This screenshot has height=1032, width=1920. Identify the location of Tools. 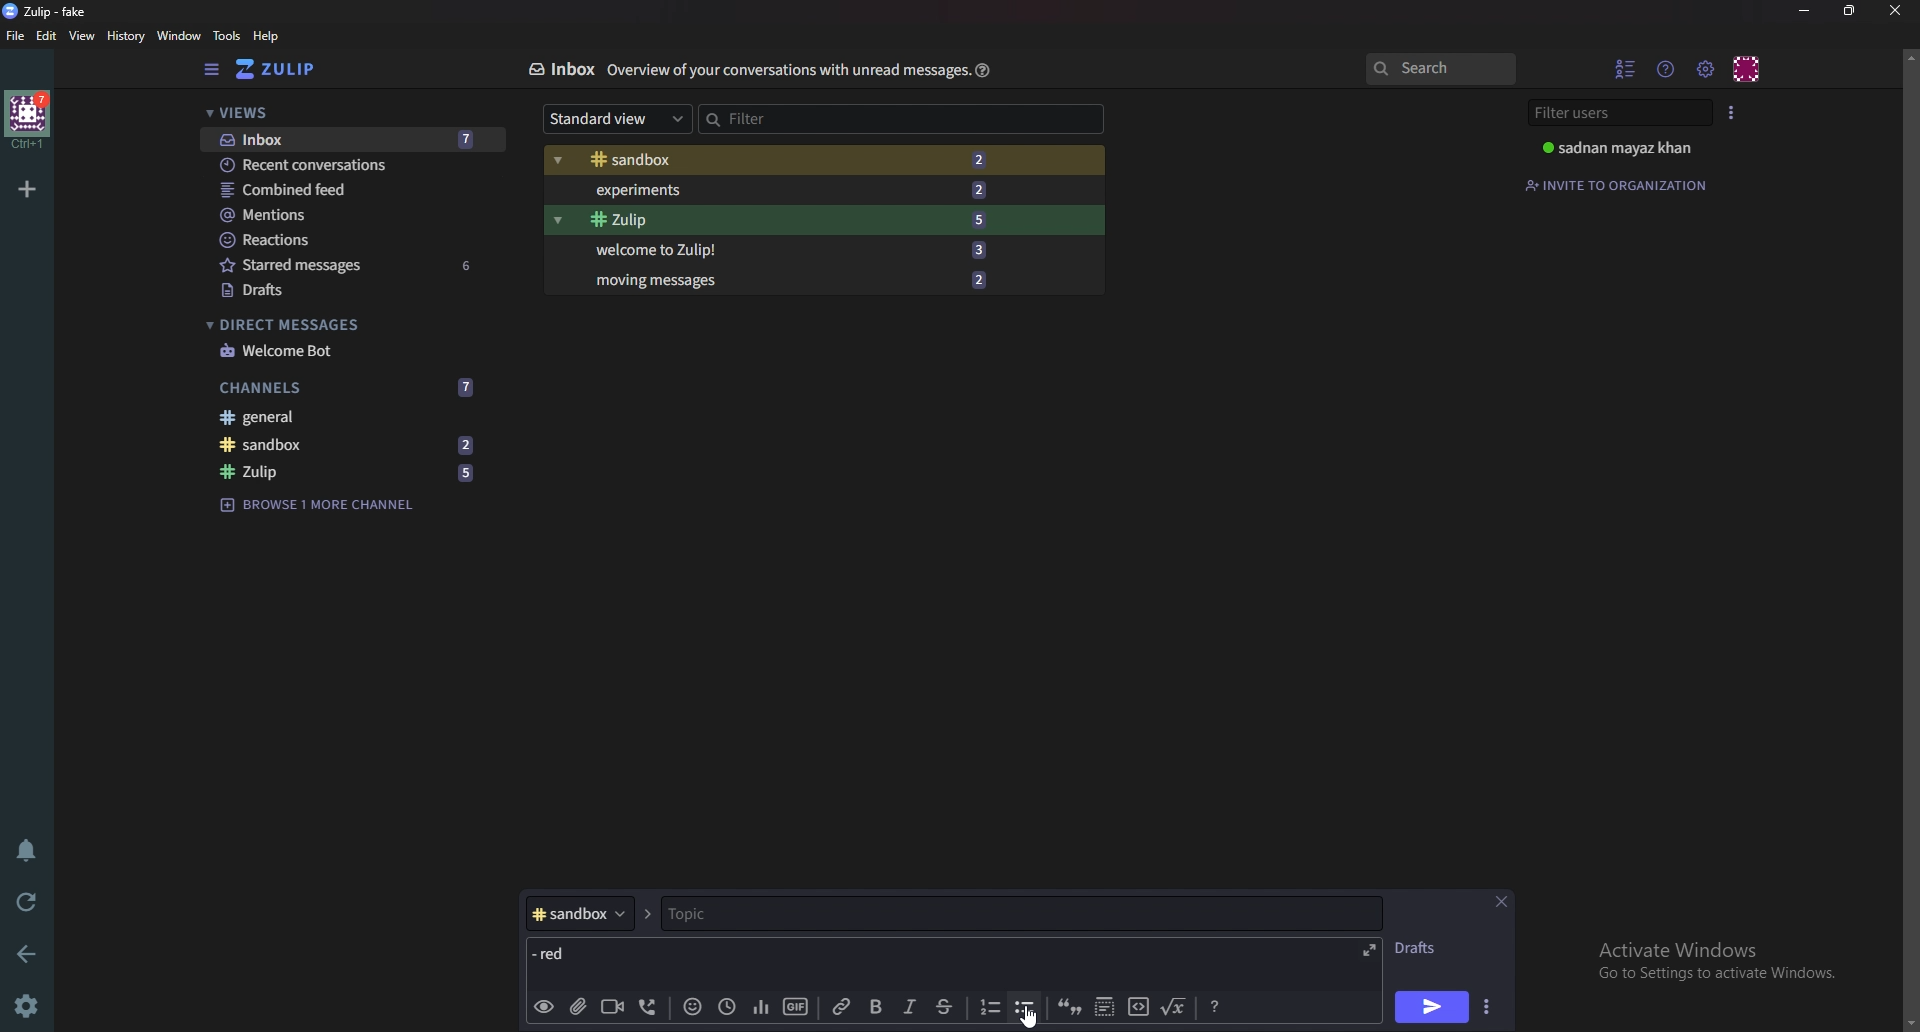
(227, 35).